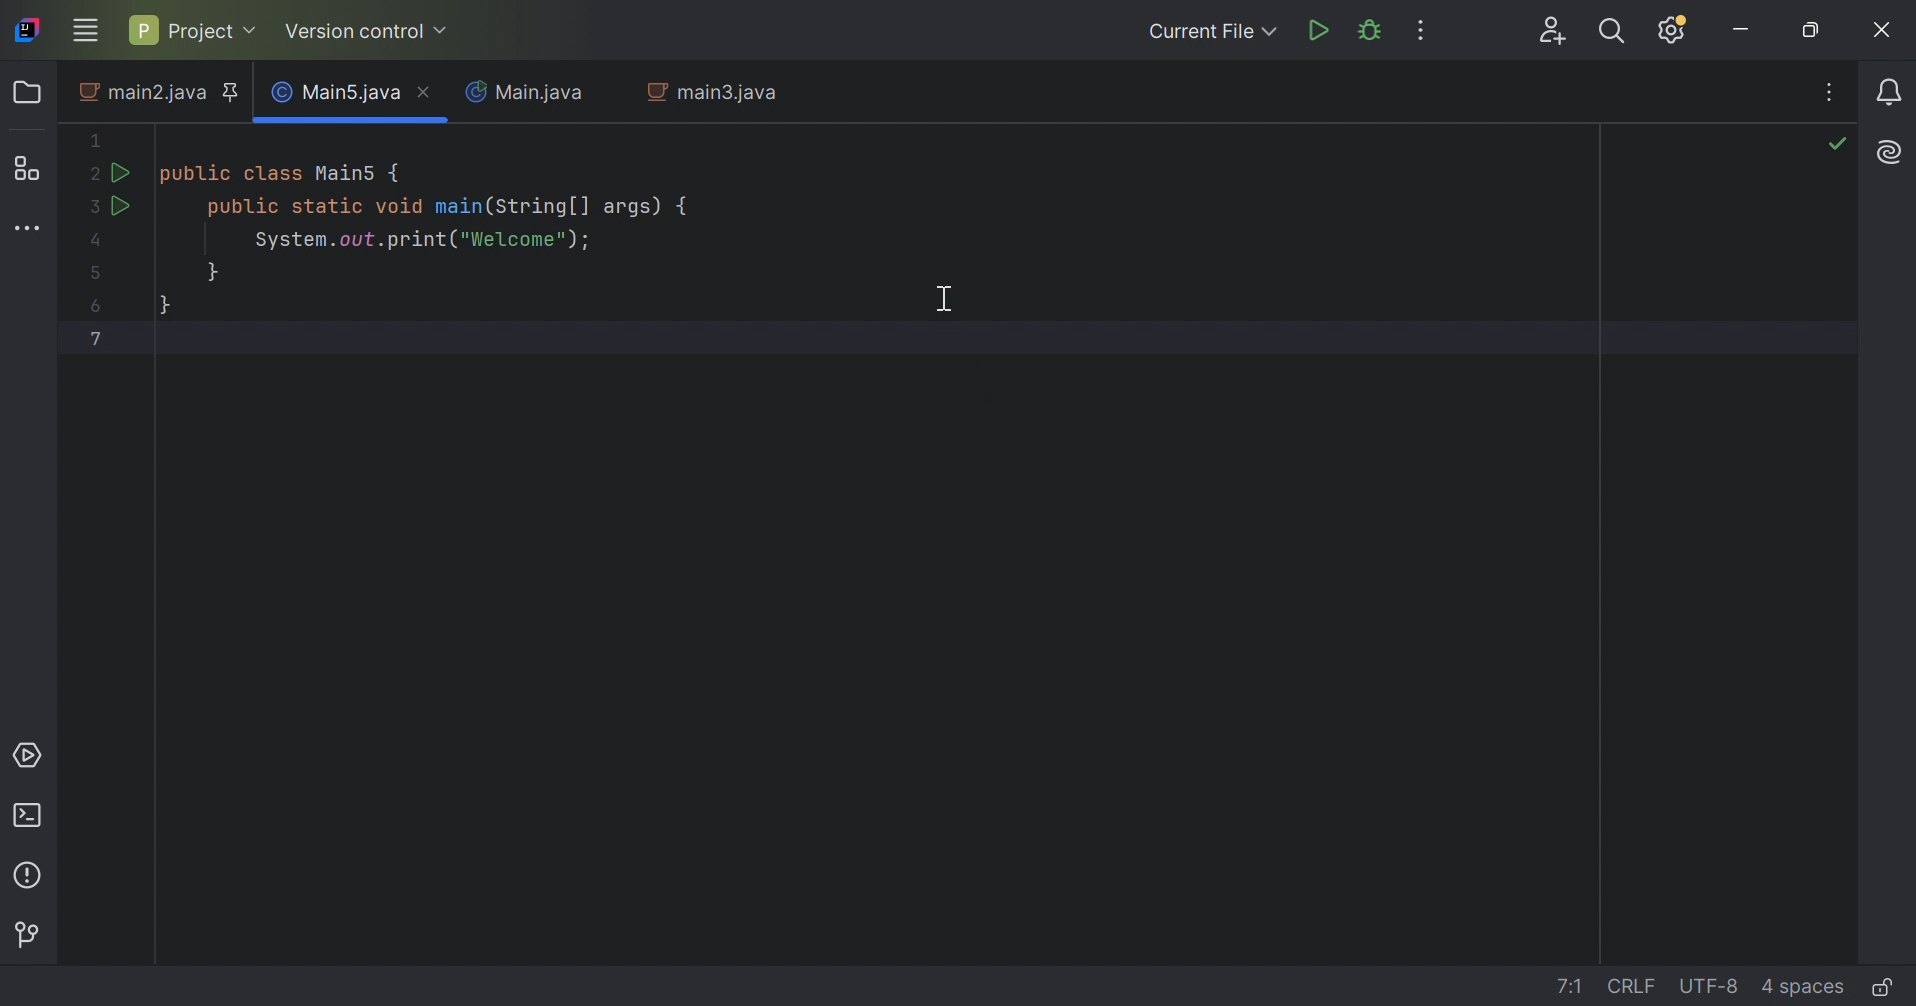 The height and width of the screenshot is (1006, 1916). Describe the element at coordinates (1892, 92) in the screenshot. I see `Notifications` at that location.